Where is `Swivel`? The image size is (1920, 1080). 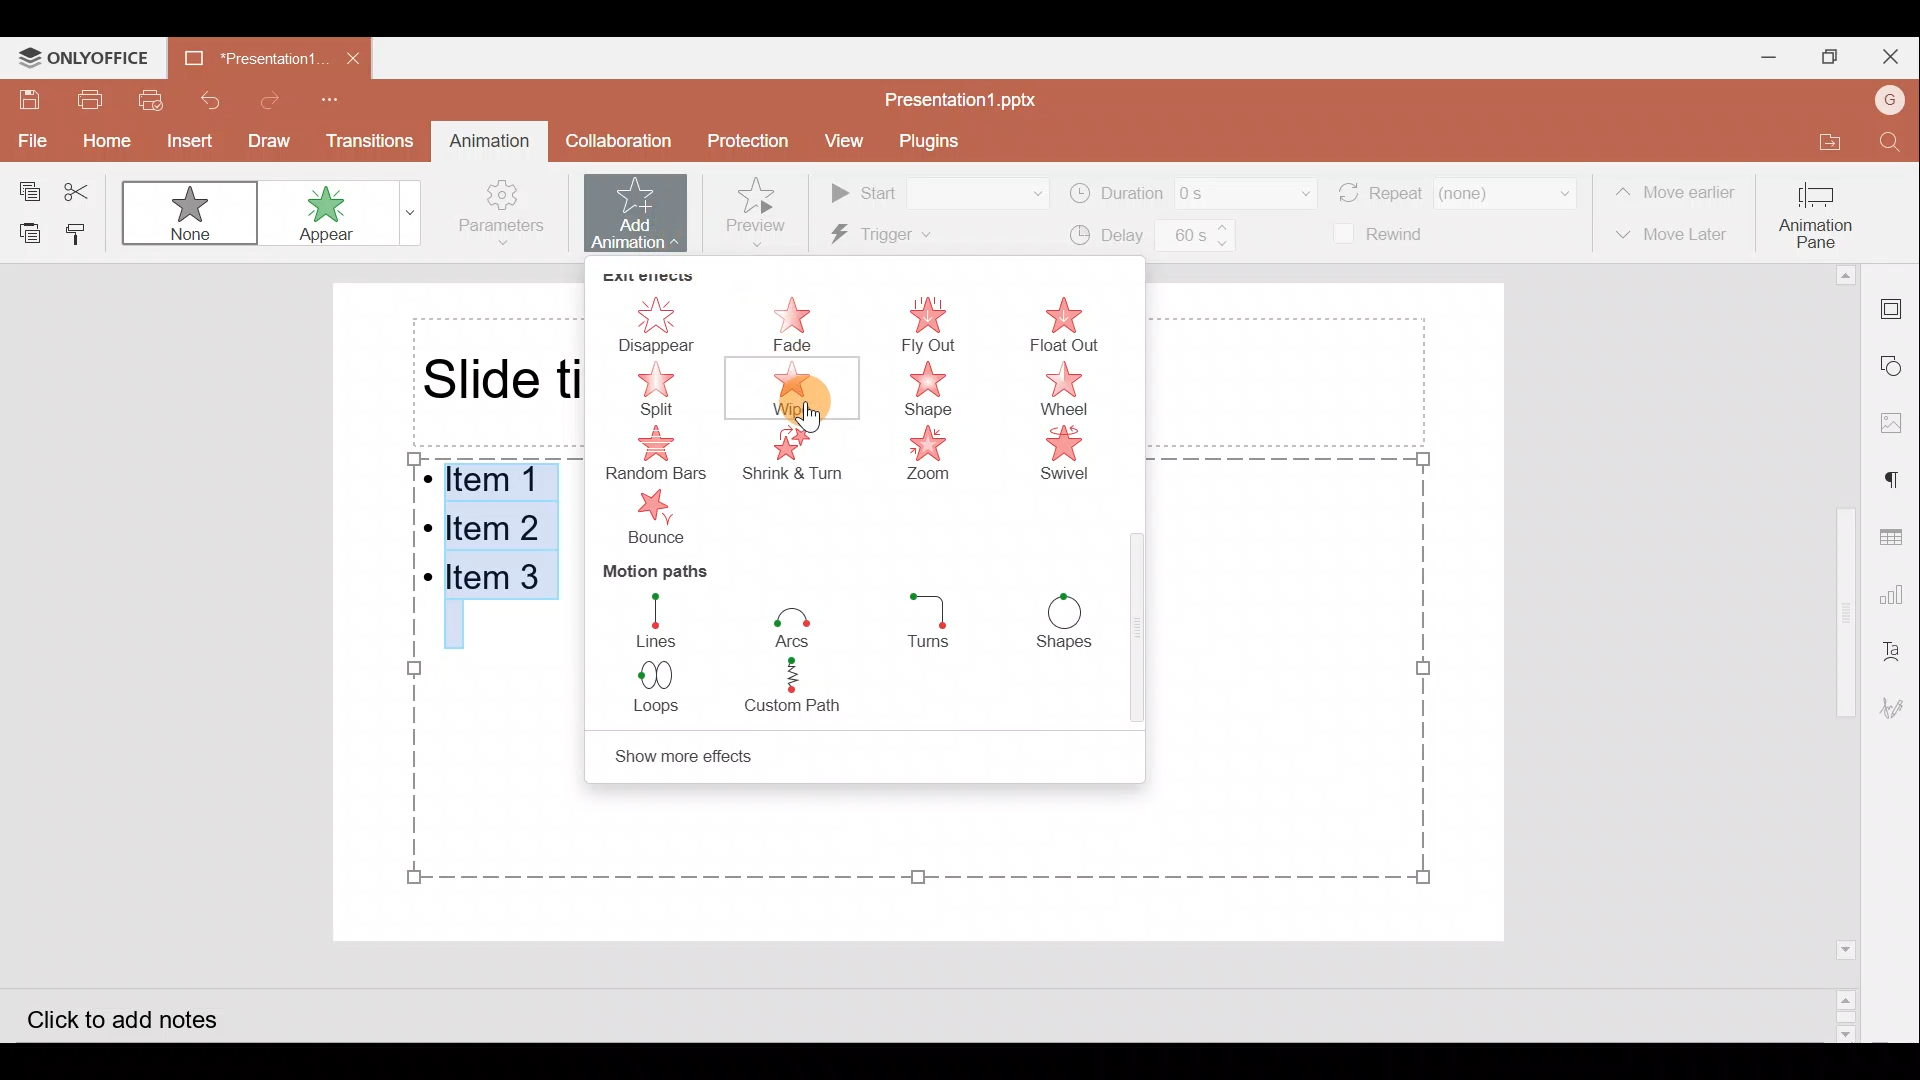
Swivel is located at coordinates (1080, 454).